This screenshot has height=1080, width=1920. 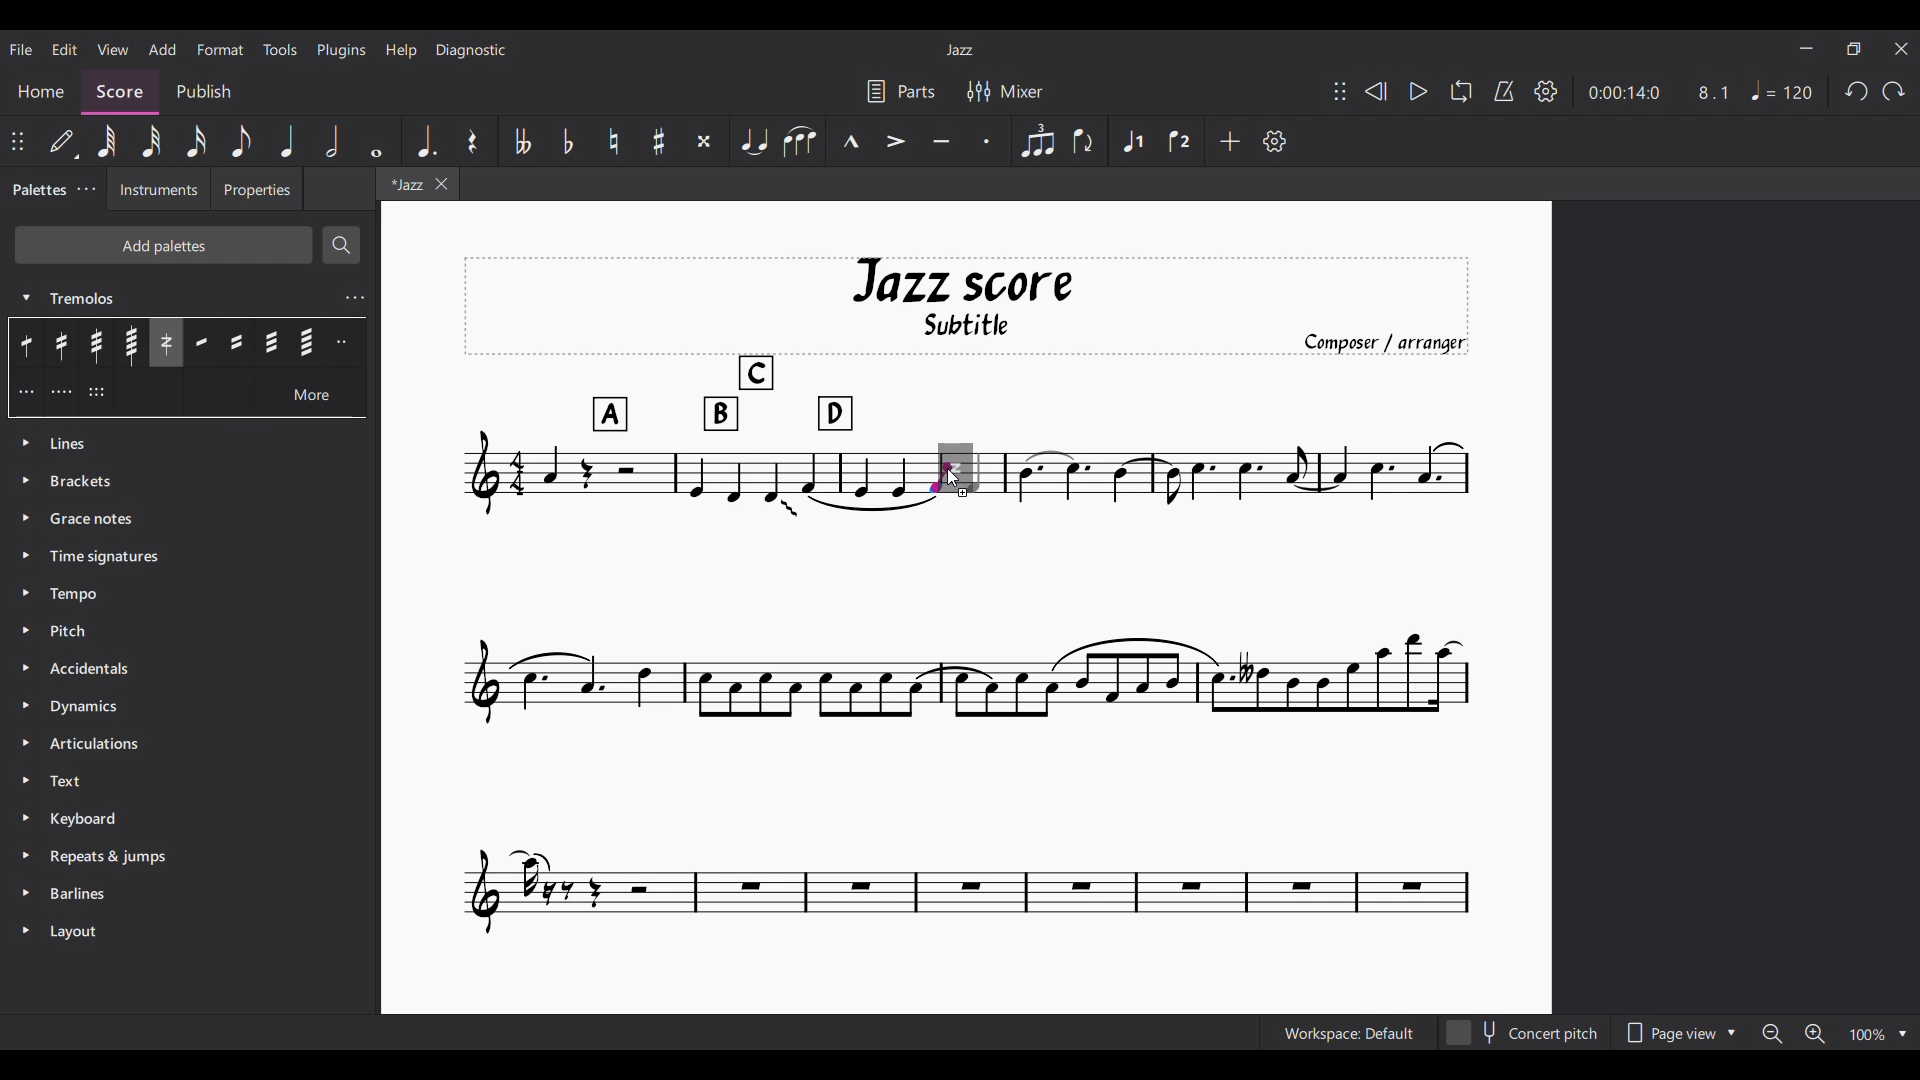 What do you see at coordinates (355, 298) in the screenshot?
I see `Tremolos settings` at bounding box center [355, 298].